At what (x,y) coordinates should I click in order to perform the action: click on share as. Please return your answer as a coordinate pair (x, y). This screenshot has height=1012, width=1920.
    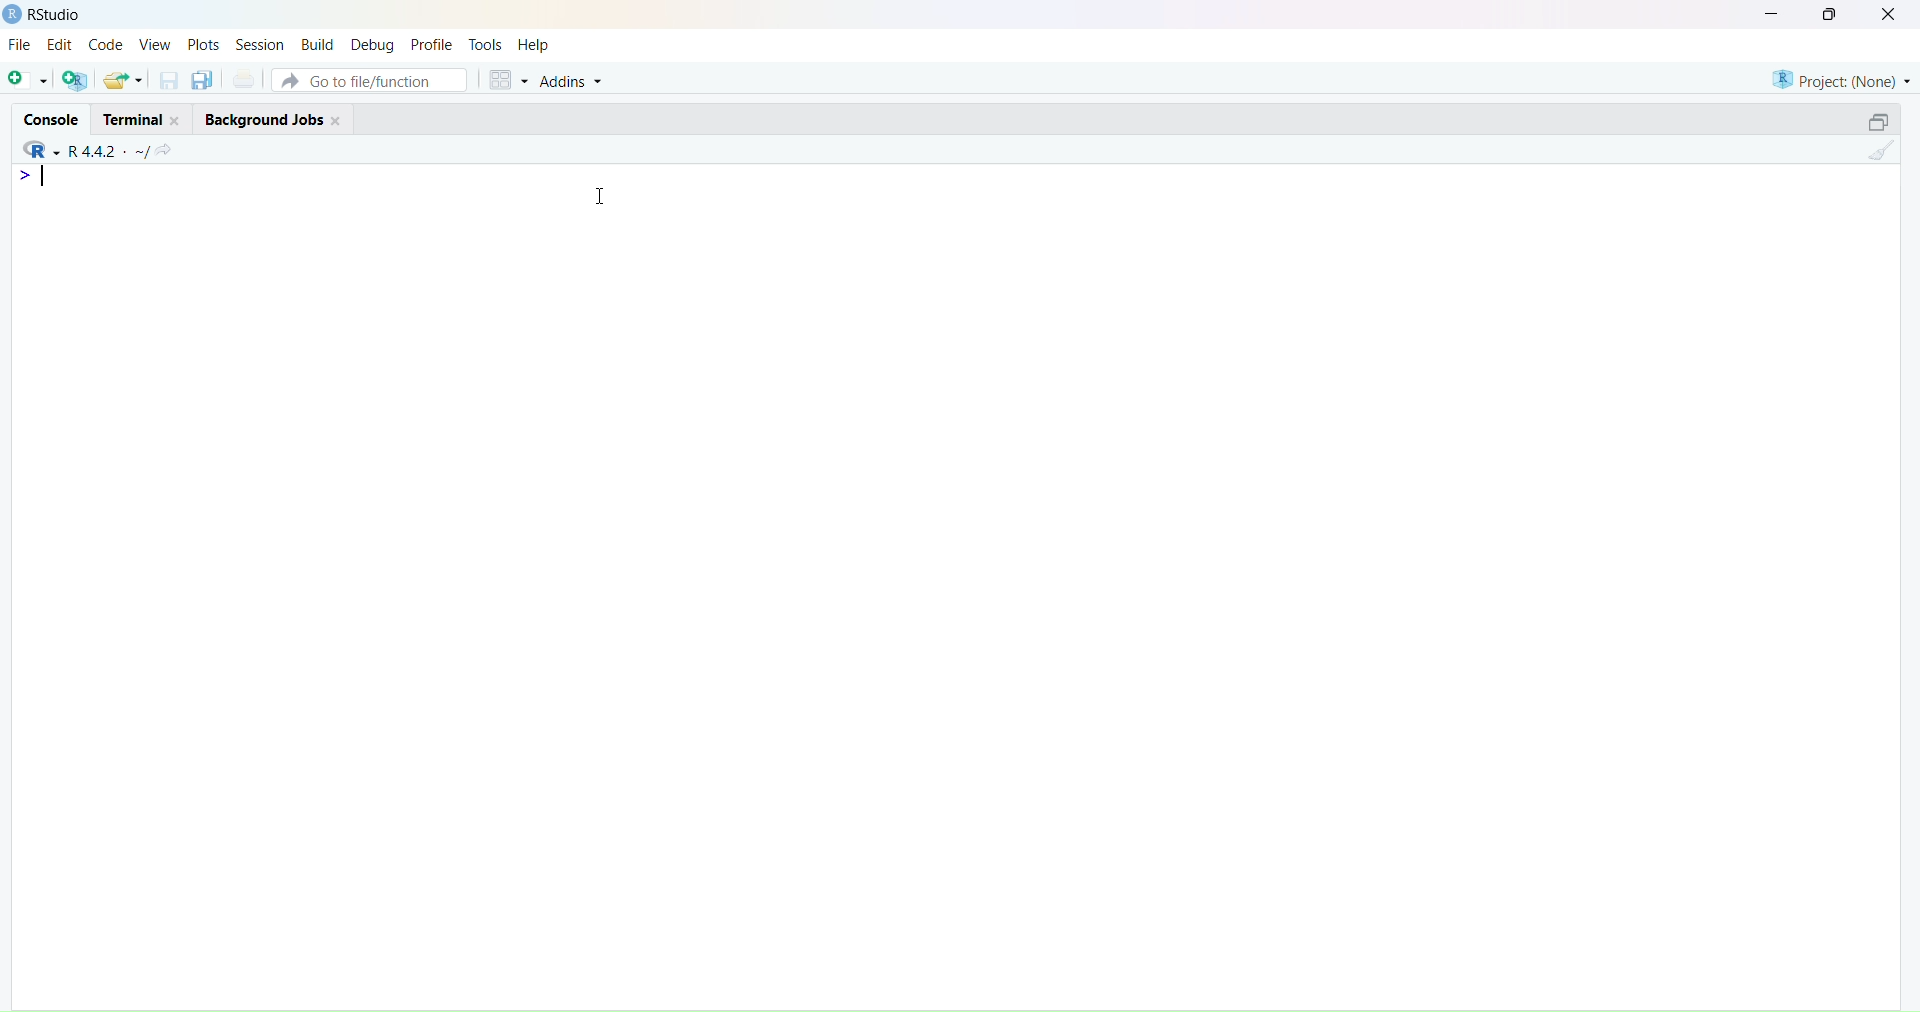
    Looking at the image, I should click on (124, 80).